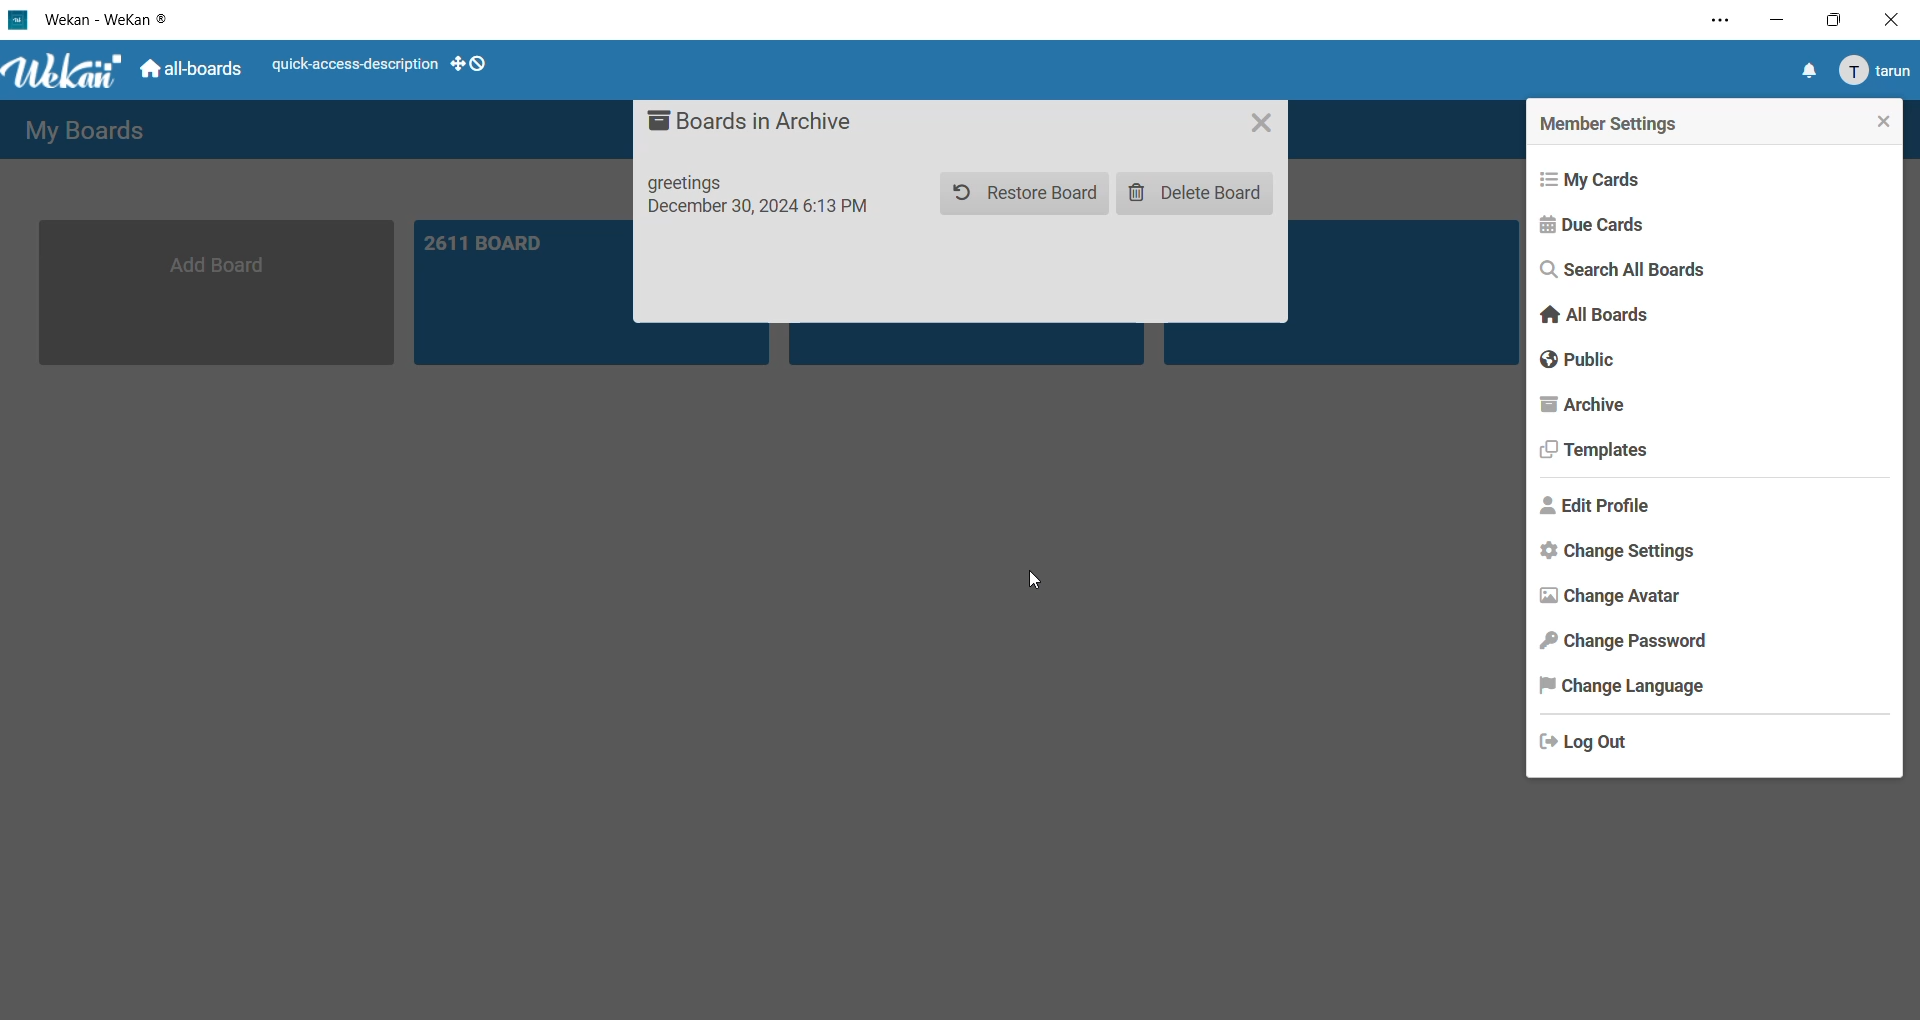 The image size is (1920, 1020). Describe the element at coordinates (78, 131) in the screenshot. I see `my boards` at that location.